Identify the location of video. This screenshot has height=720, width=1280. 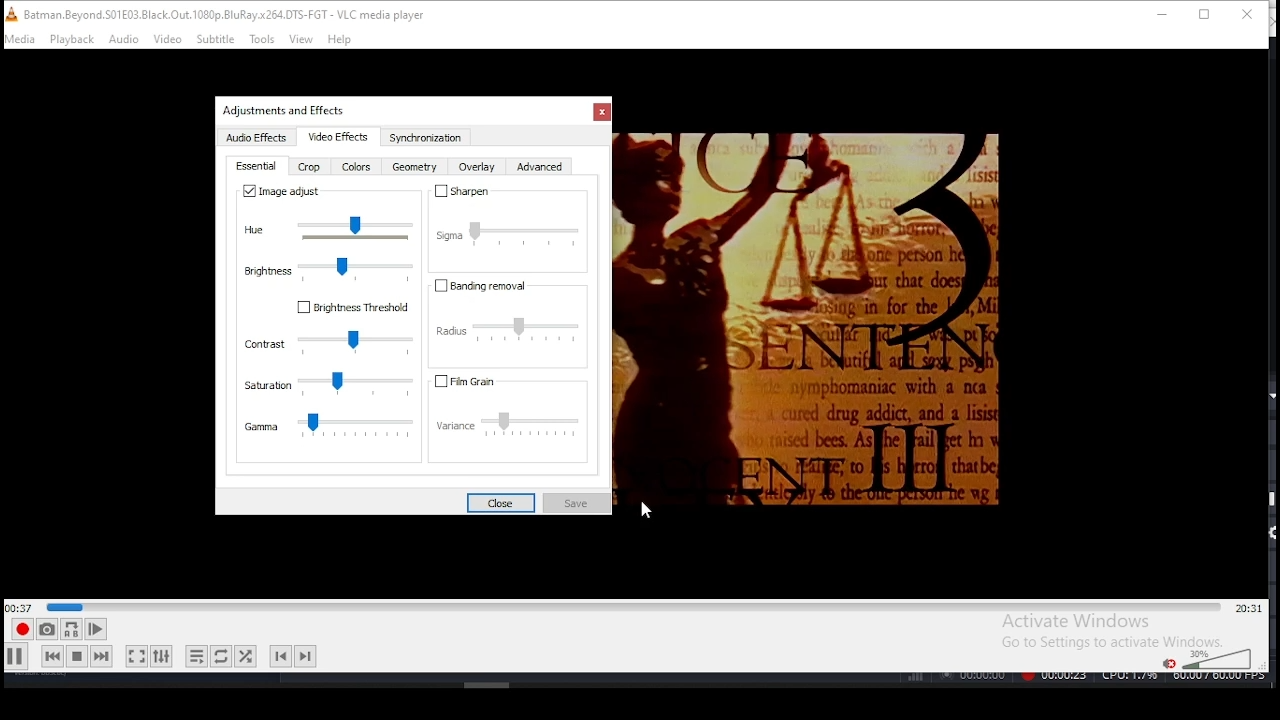
(168, 40).